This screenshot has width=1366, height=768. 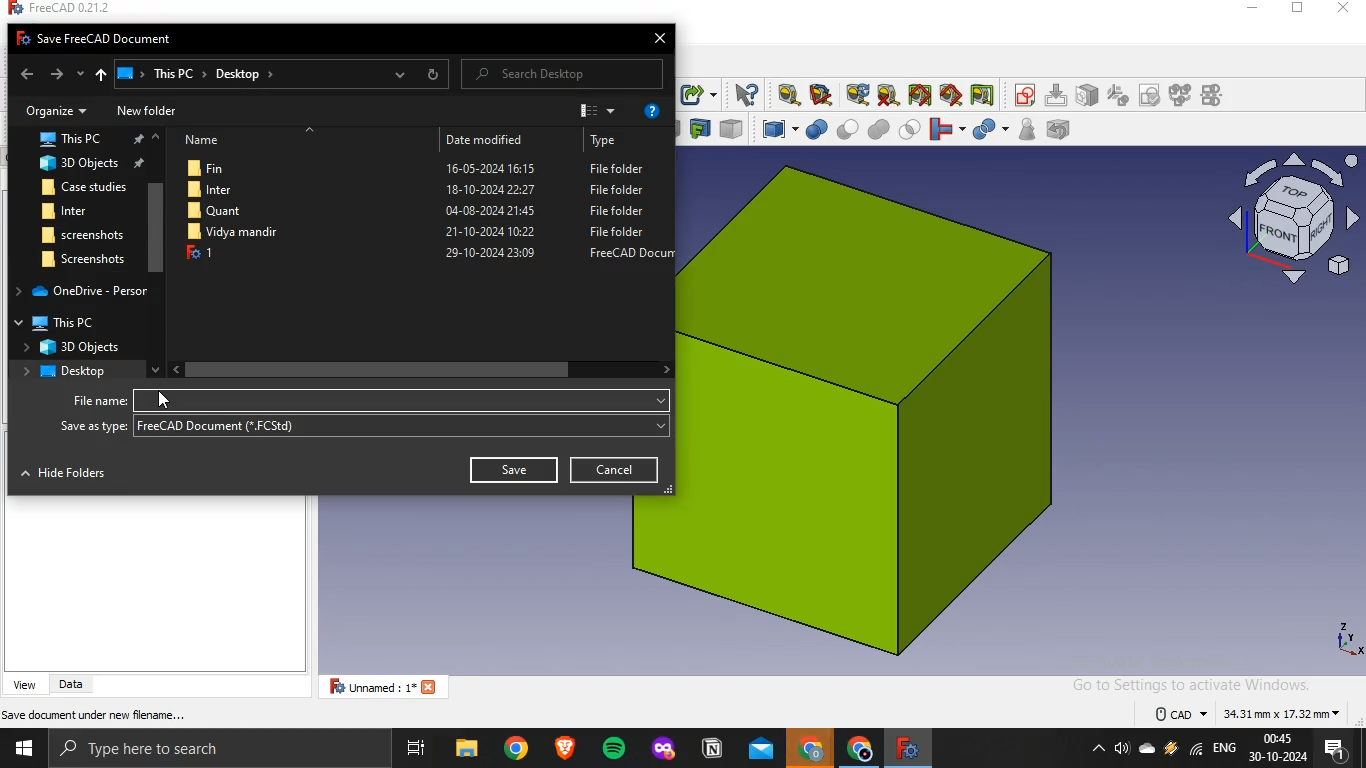 I want to click on wifi, so click(x=1197, y=749).